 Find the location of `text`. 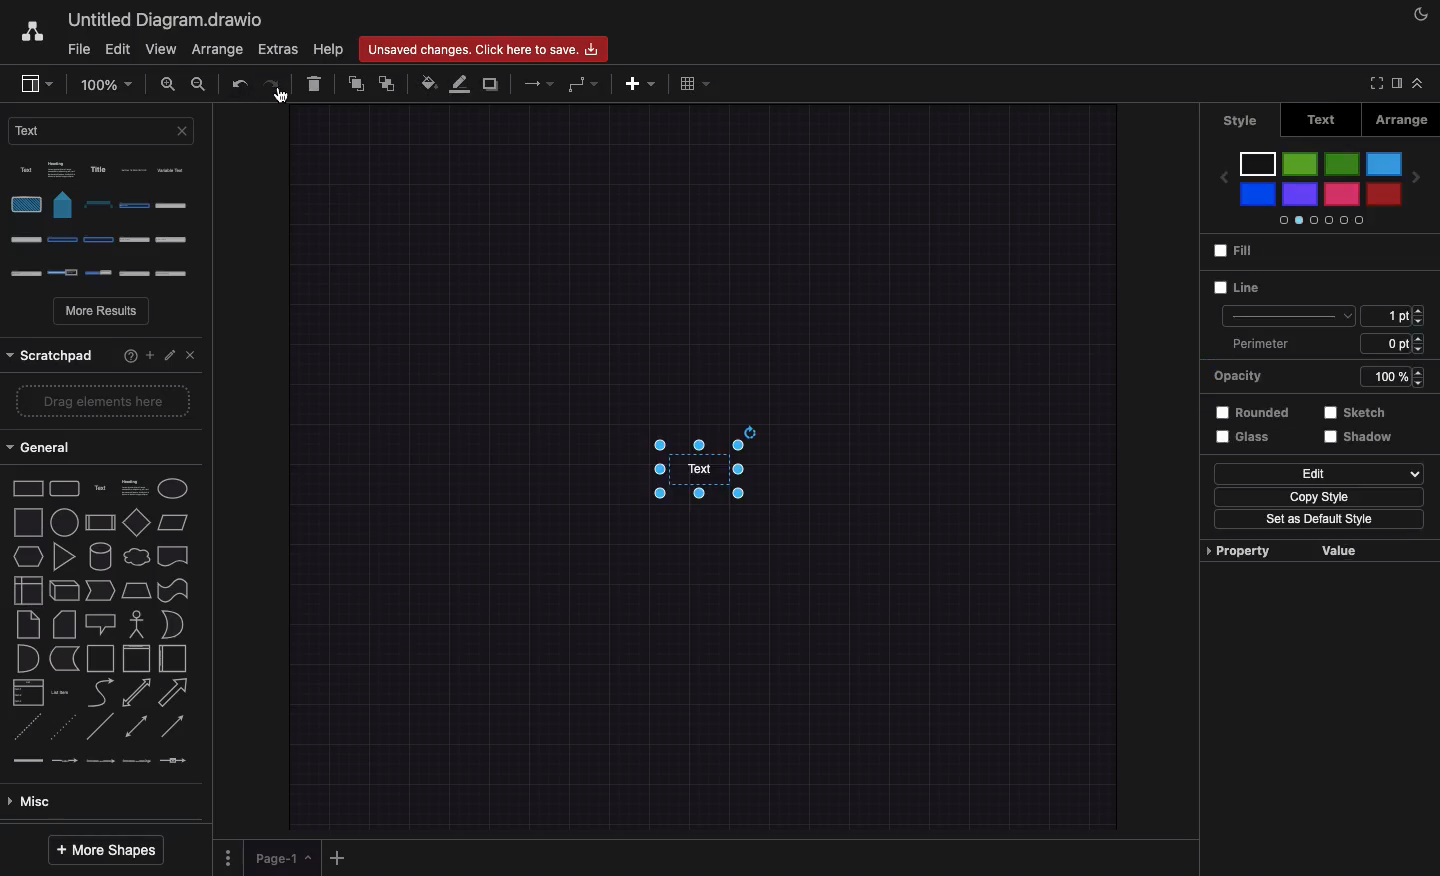

text is located at coordinates (691, 482).